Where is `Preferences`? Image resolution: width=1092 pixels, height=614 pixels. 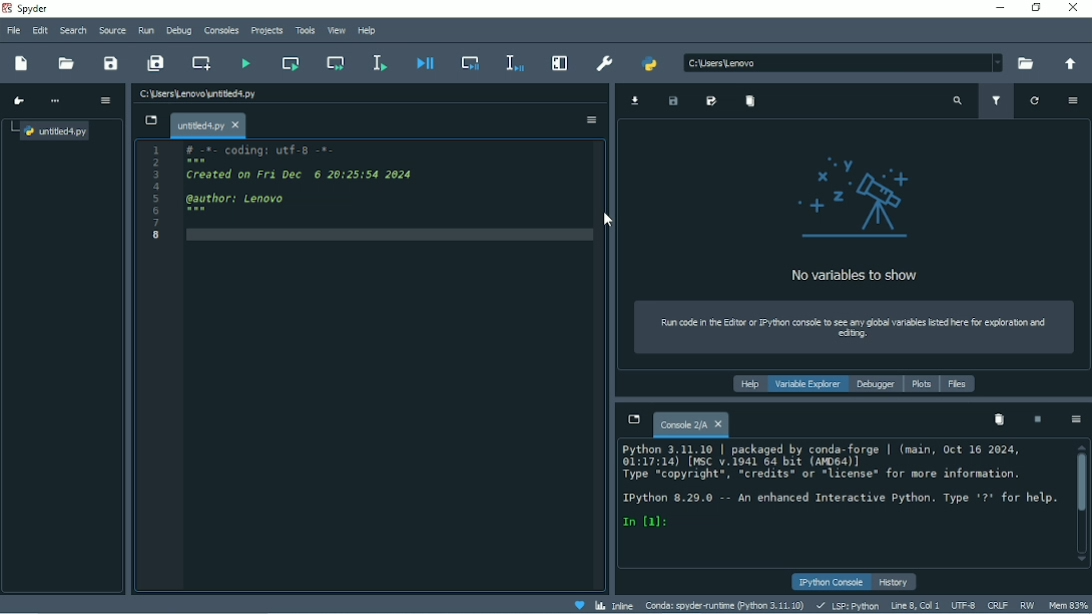 Preferences is located at coordinates (606, 62).